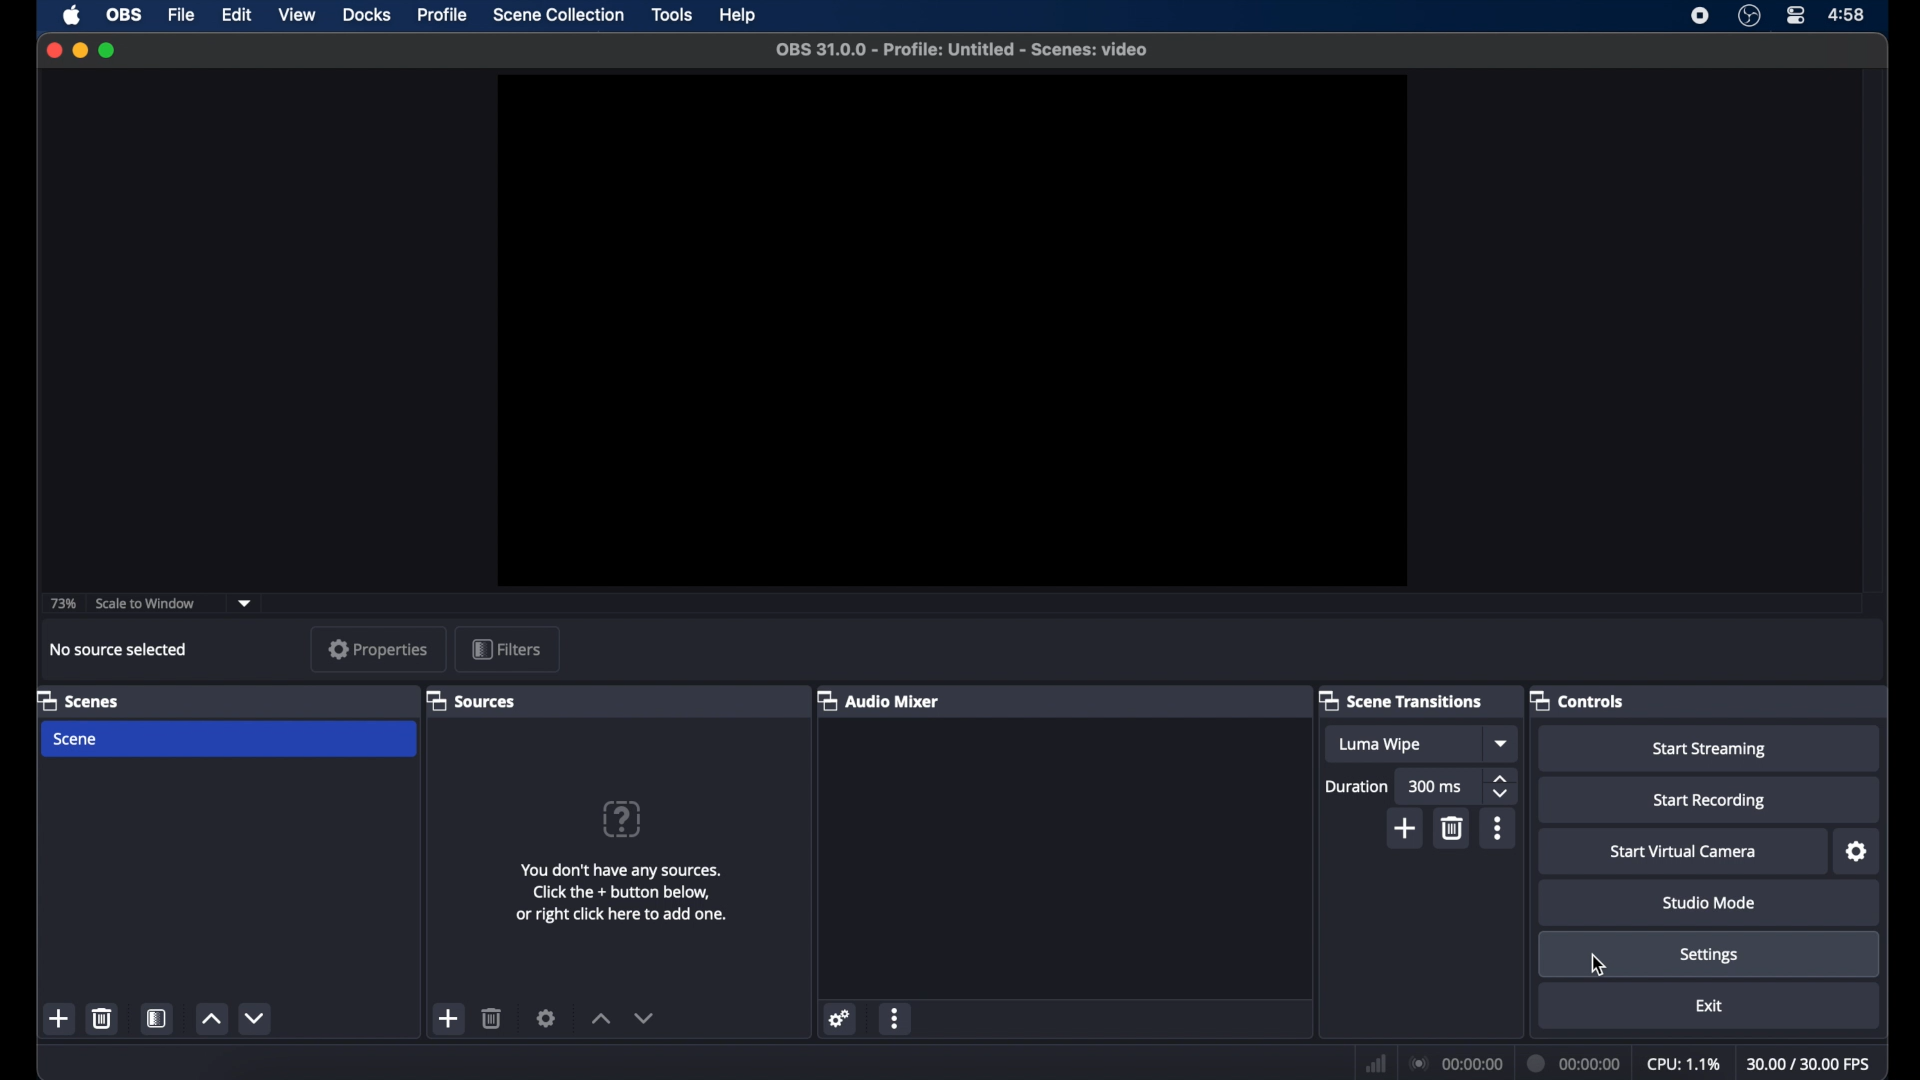  I want to click on audio mixer, so click(880, 700).